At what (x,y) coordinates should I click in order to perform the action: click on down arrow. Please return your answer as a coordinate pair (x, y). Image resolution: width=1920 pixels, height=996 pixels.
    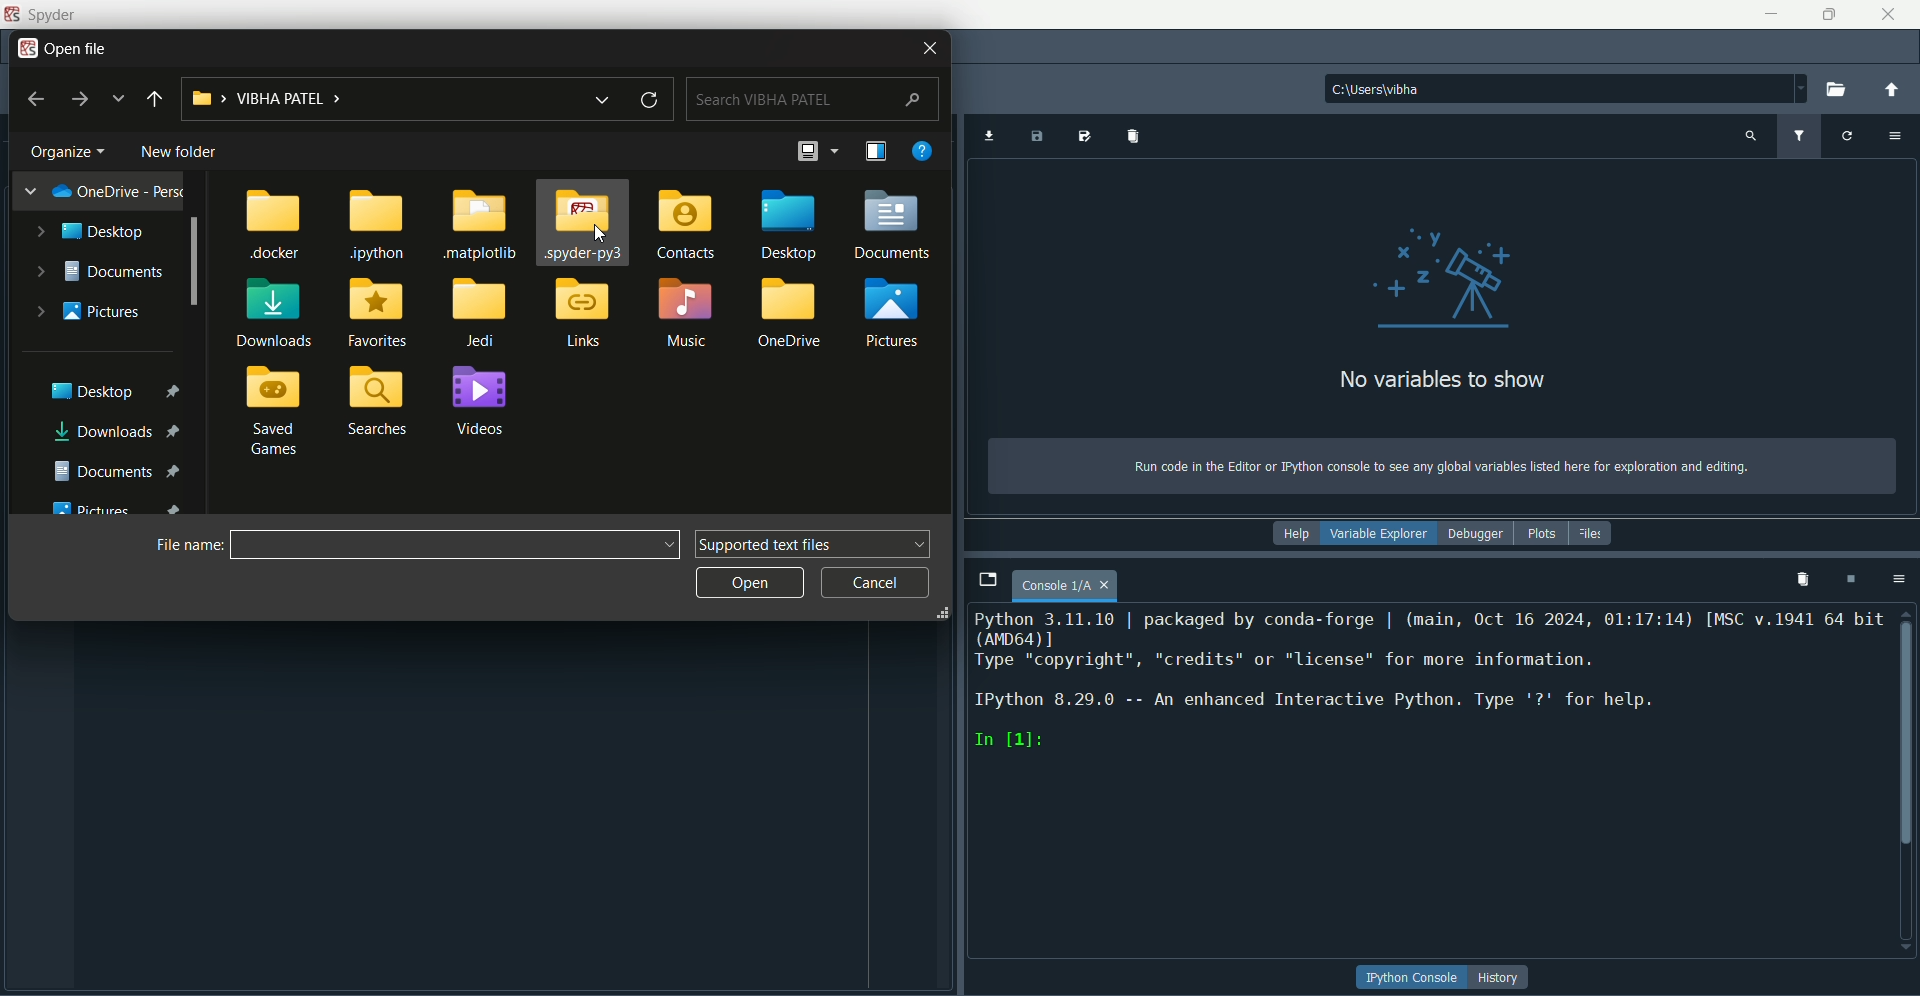
    Looking at the image, I should click on (608, 98).